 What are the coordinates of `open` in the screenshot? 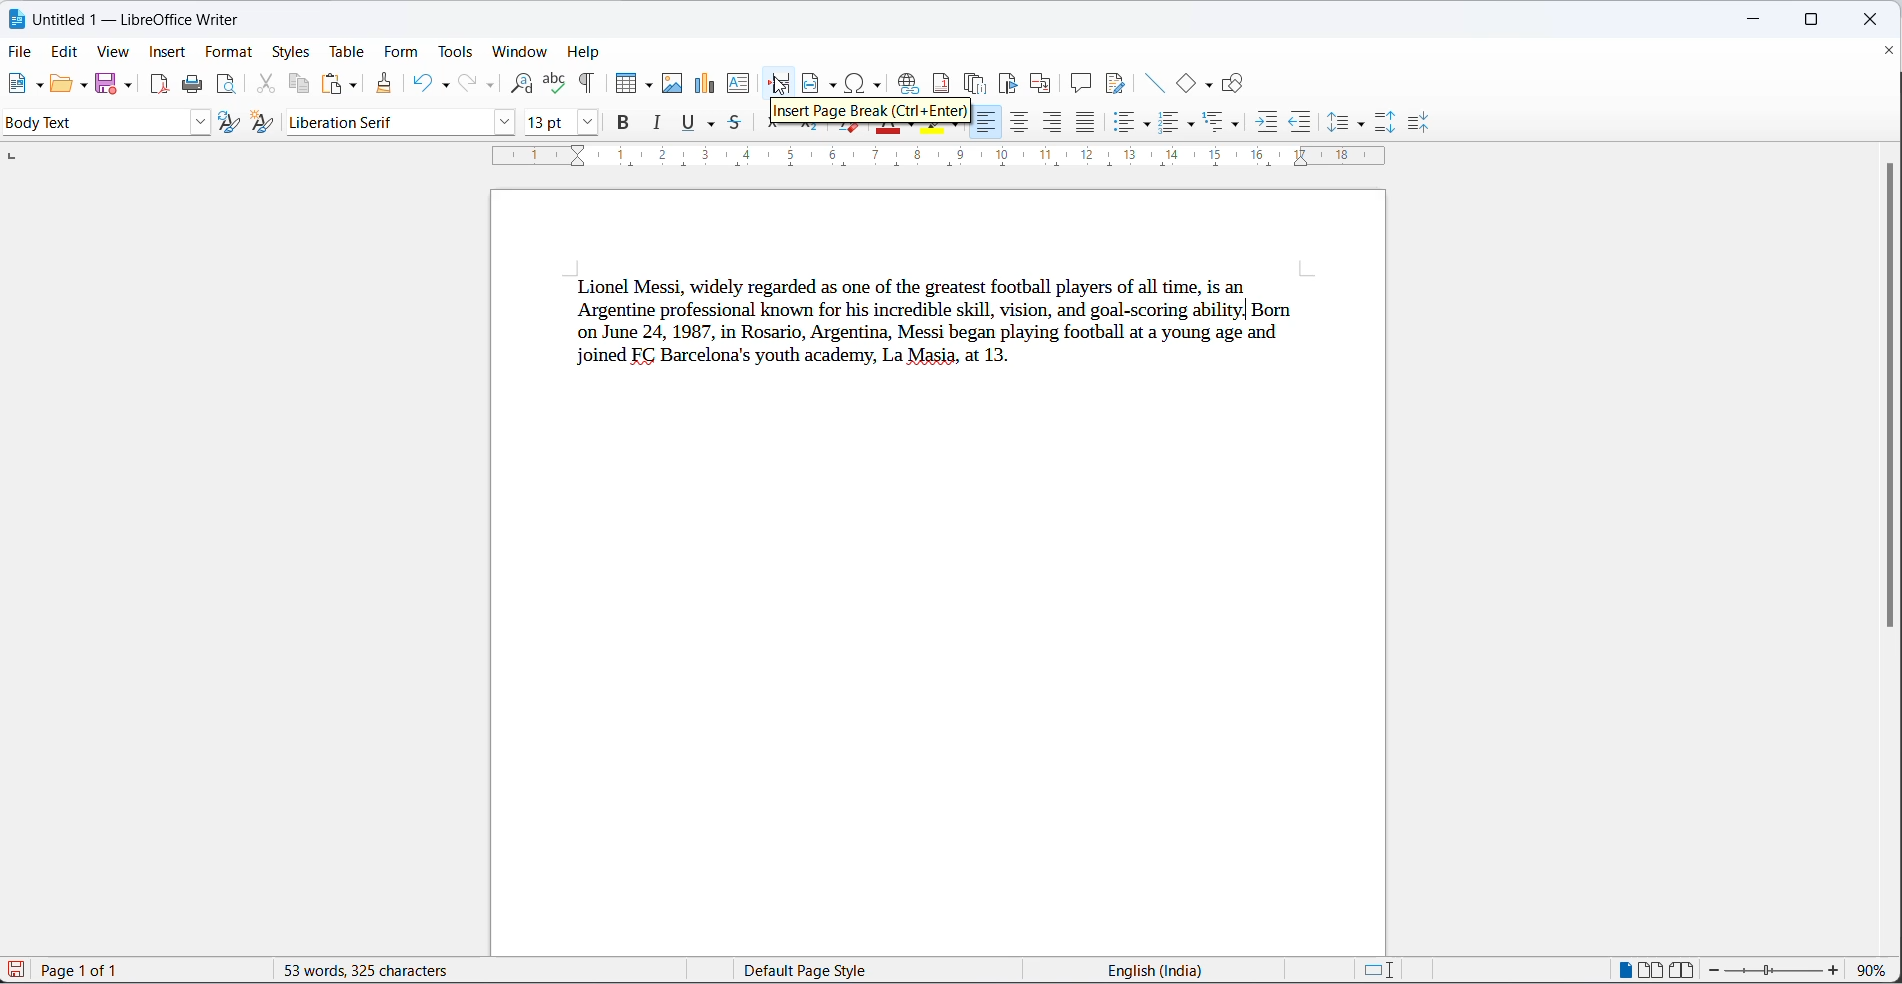 It's located at (58, 86).